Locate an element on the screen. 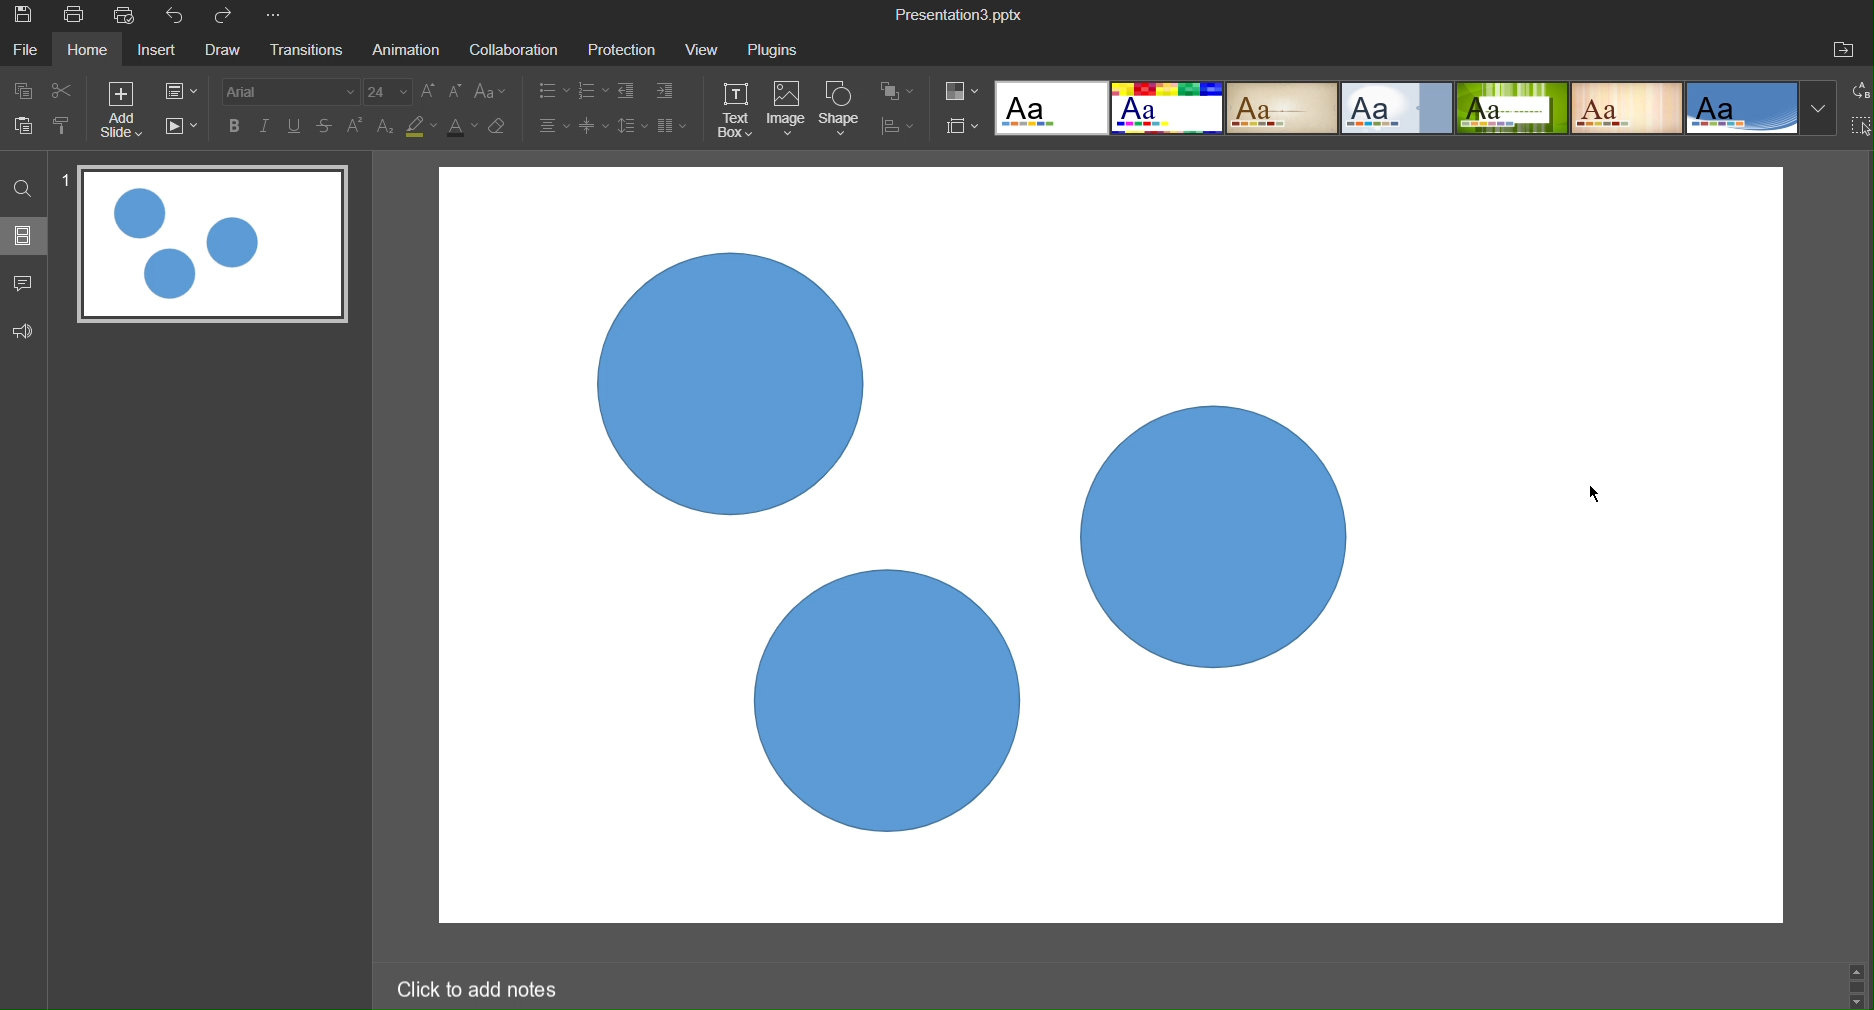 This screenshot has width=1874, height=1010. Comment is located at coordinates (23, 283).